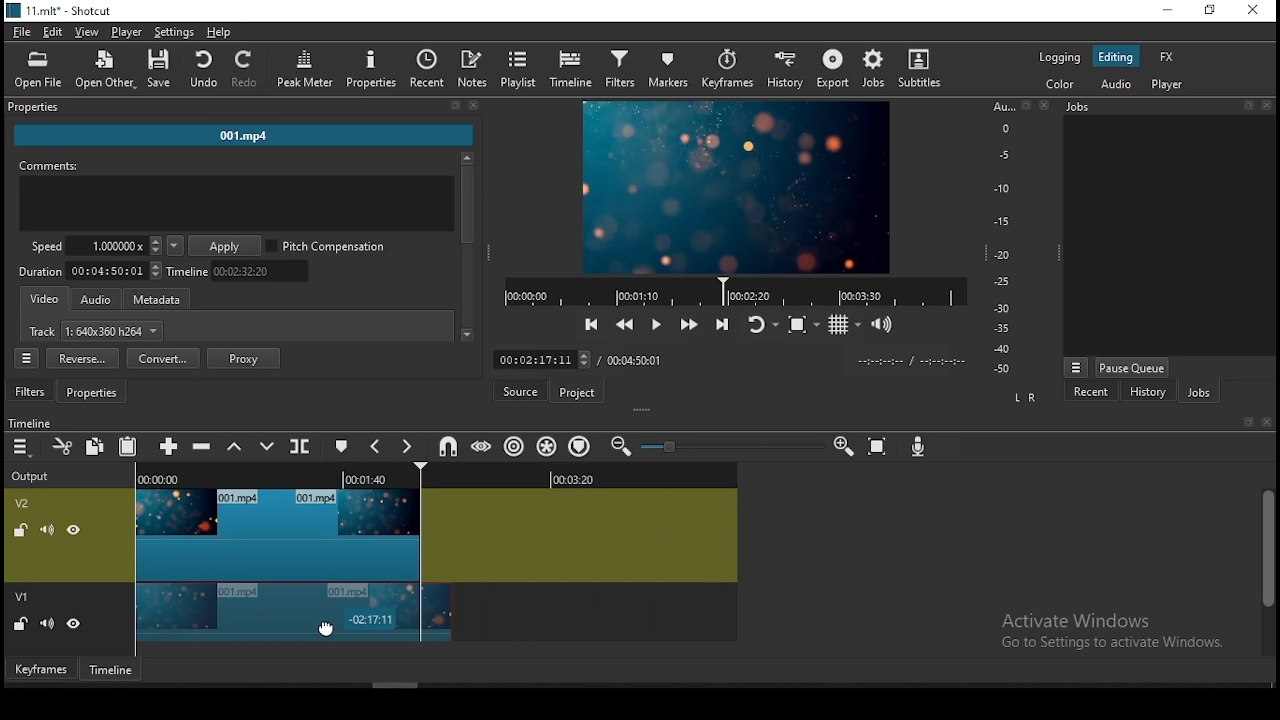  Describe the element at coordinates (45, 624) in the screenshot. I see `(UN)MUTE` at that location.